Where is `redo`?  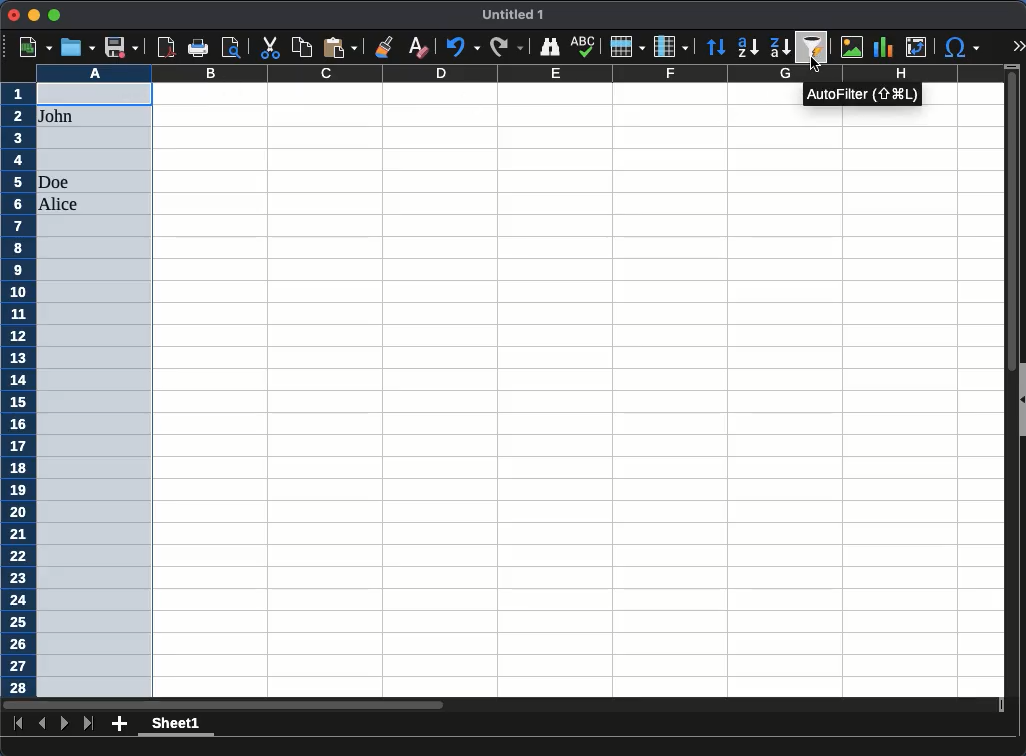
redo is located at coordinates (505, 48).